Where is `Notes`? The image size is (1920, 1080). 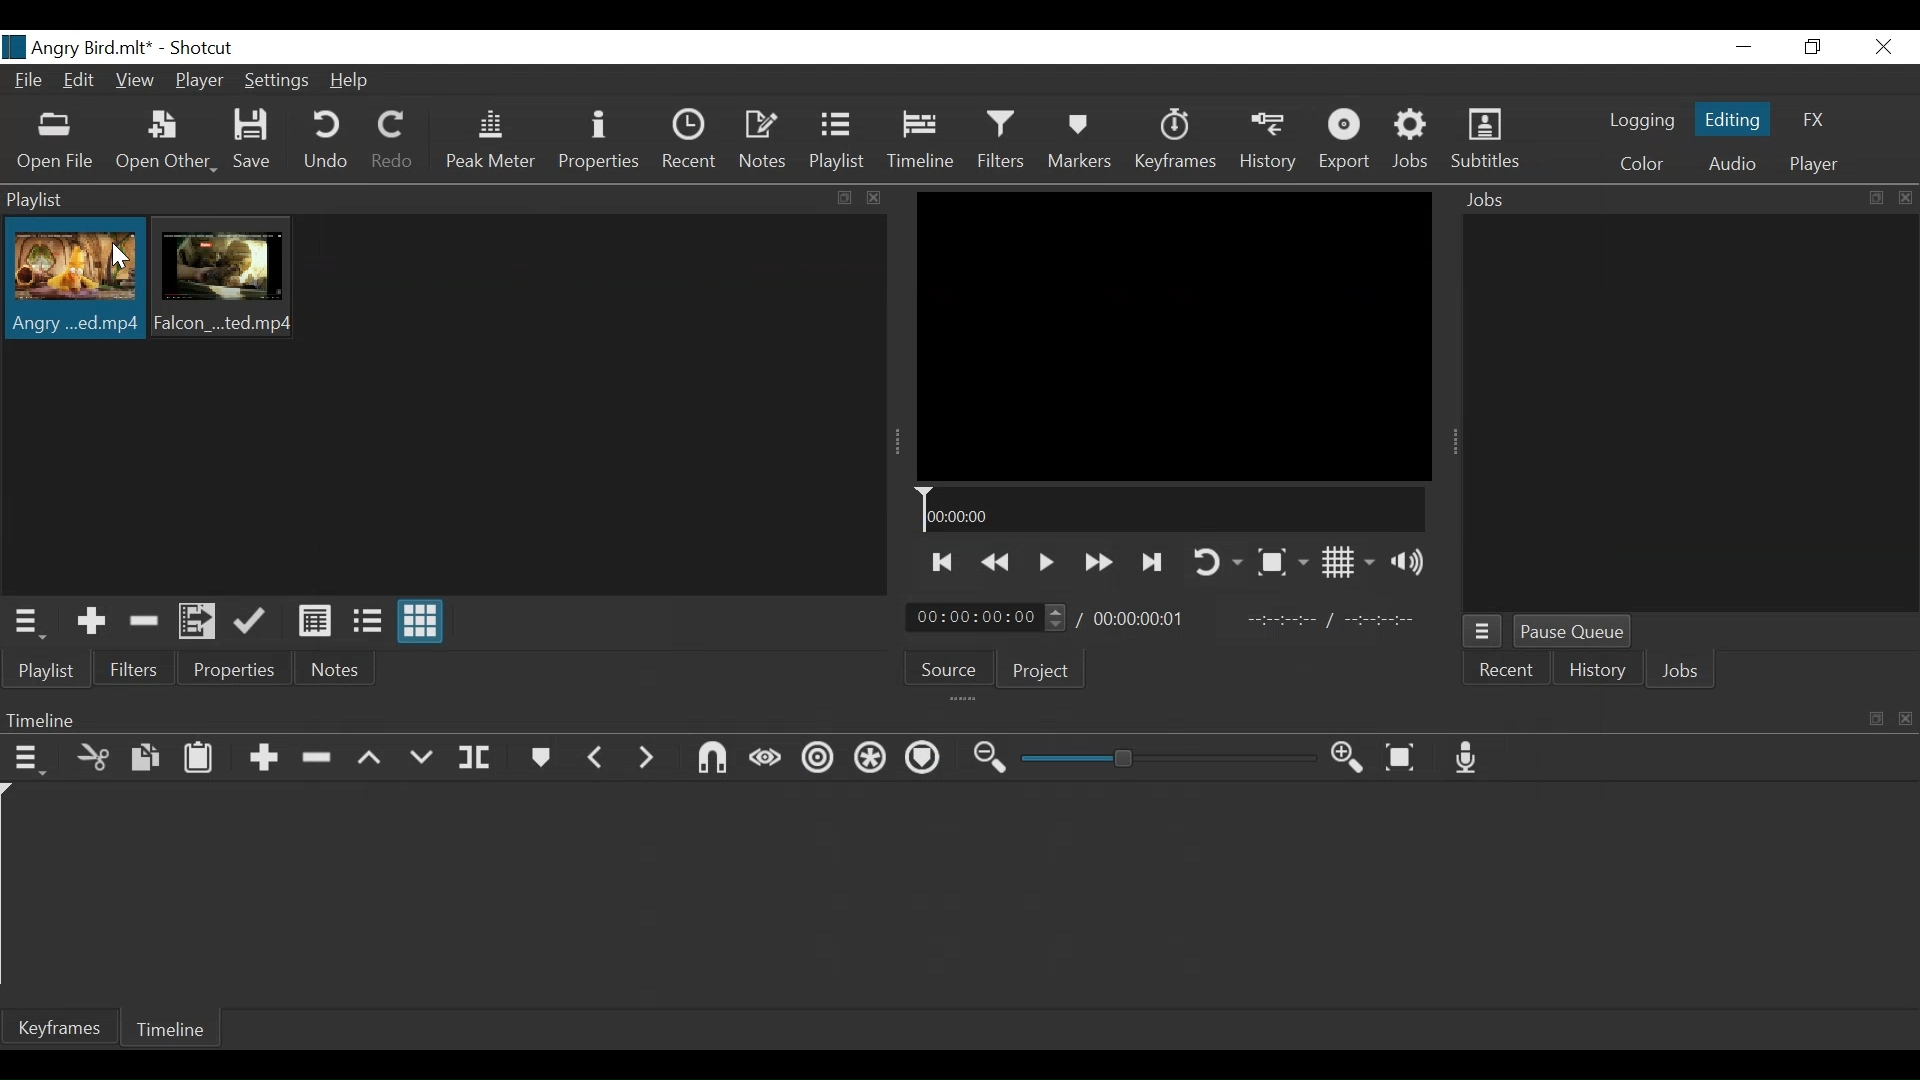 Notes is located at coordinates (763, 143).